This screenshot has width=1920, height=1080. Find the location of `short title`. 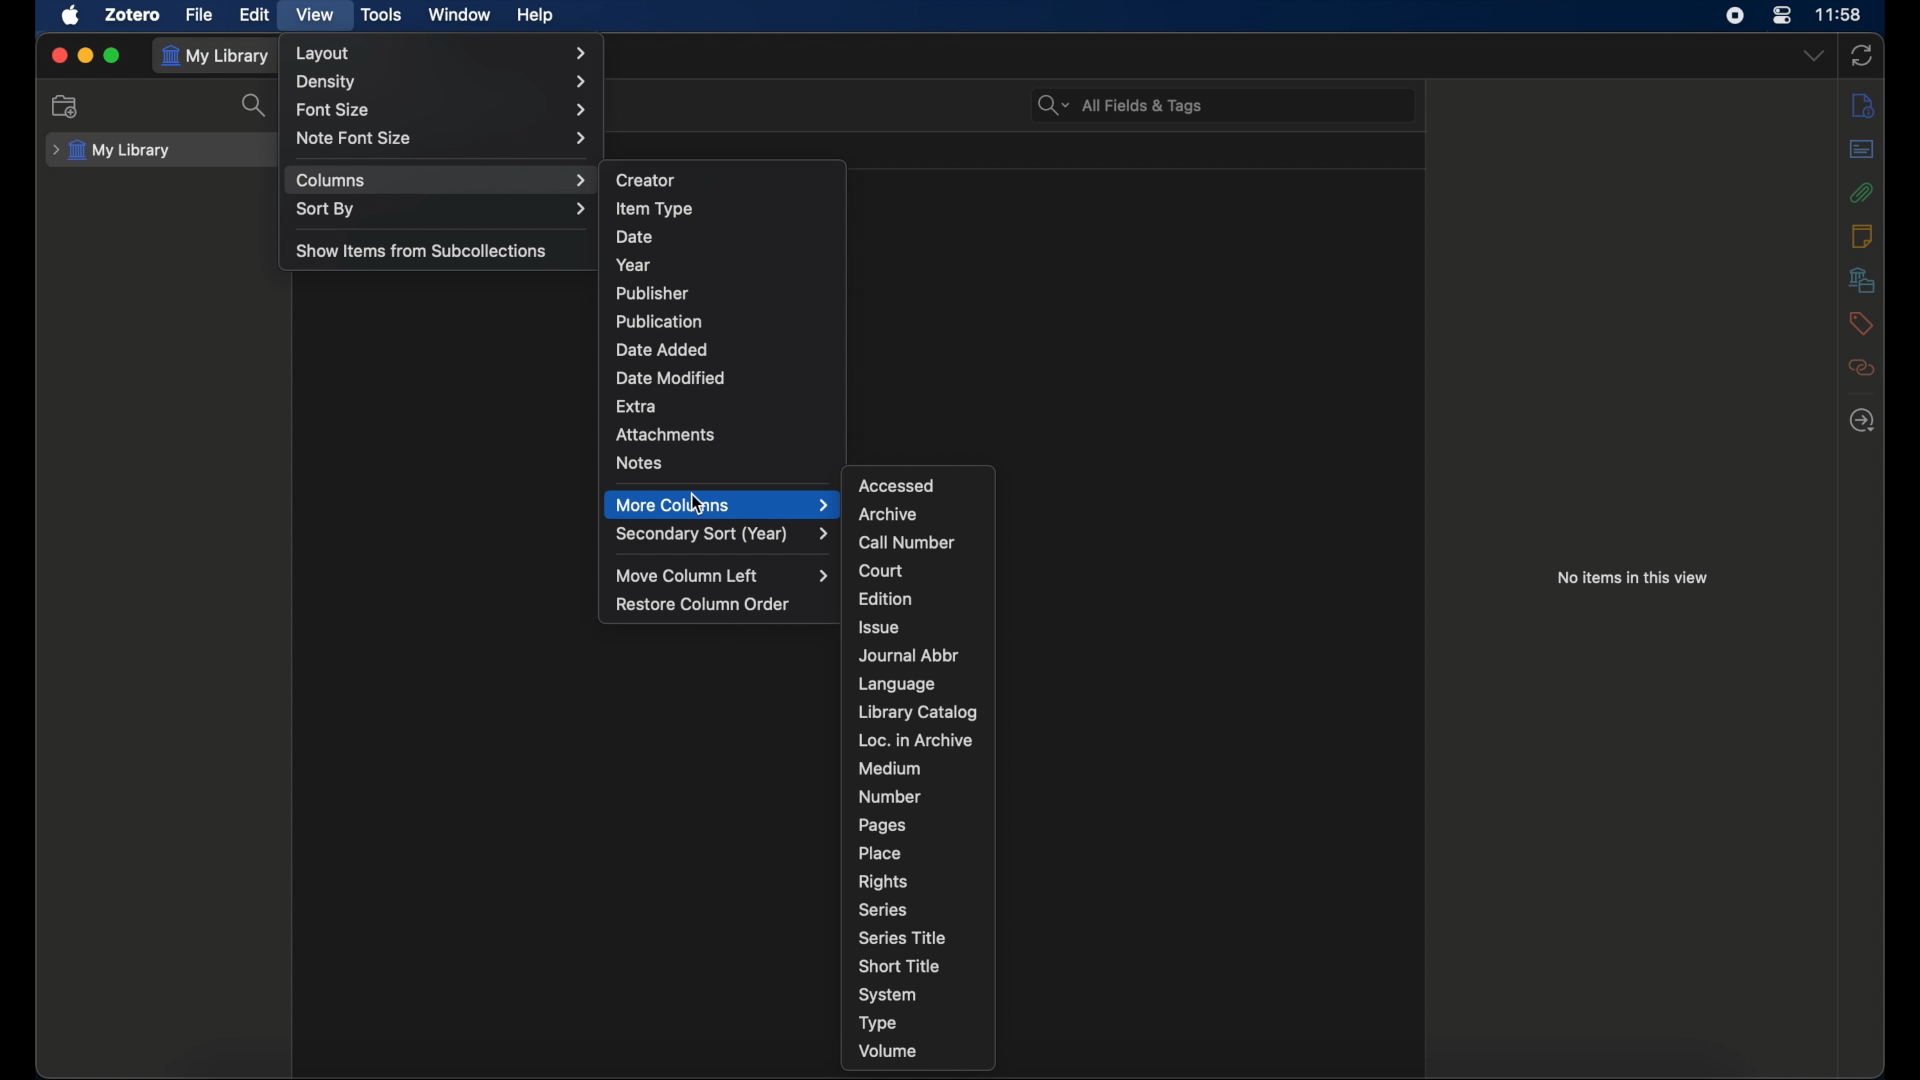

short title is located at coordinates (896, 966).